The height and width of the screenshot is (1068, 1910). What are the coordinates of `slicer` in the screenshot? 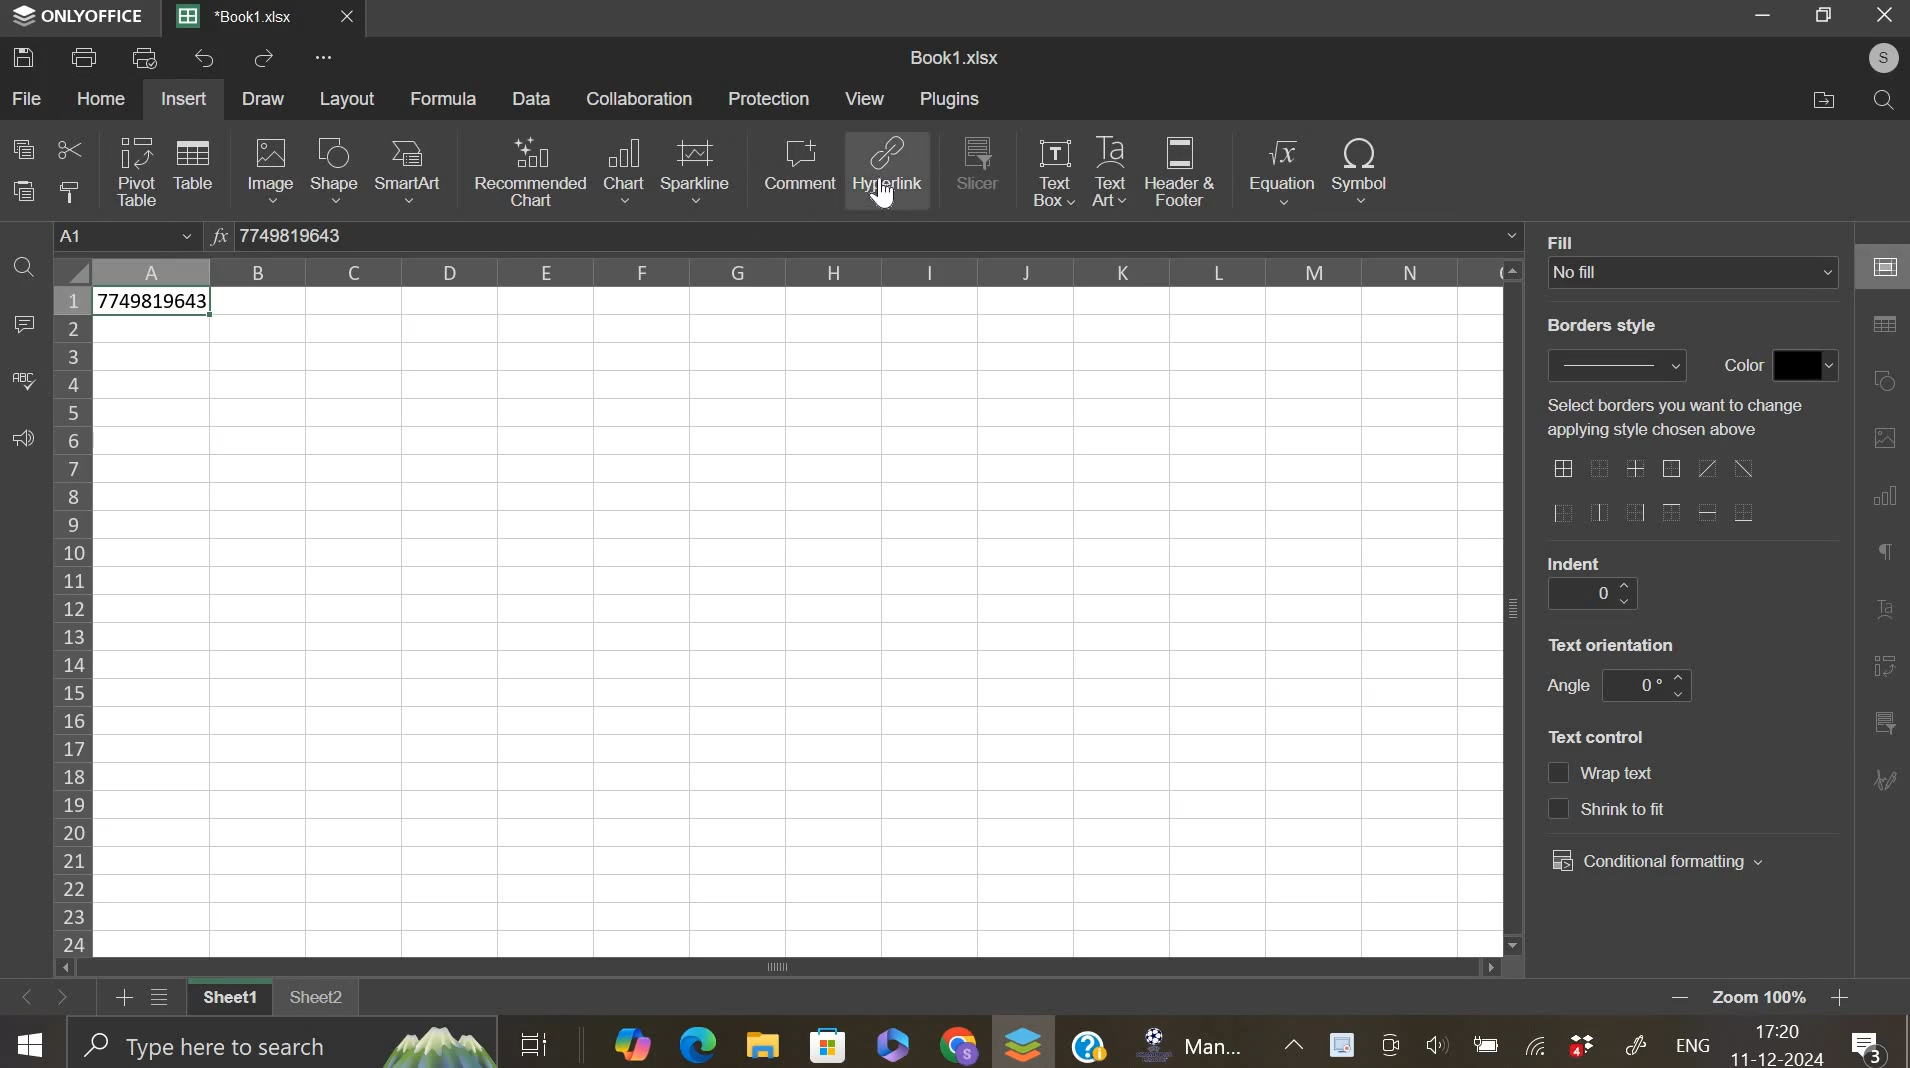 It's located at (978, 162).